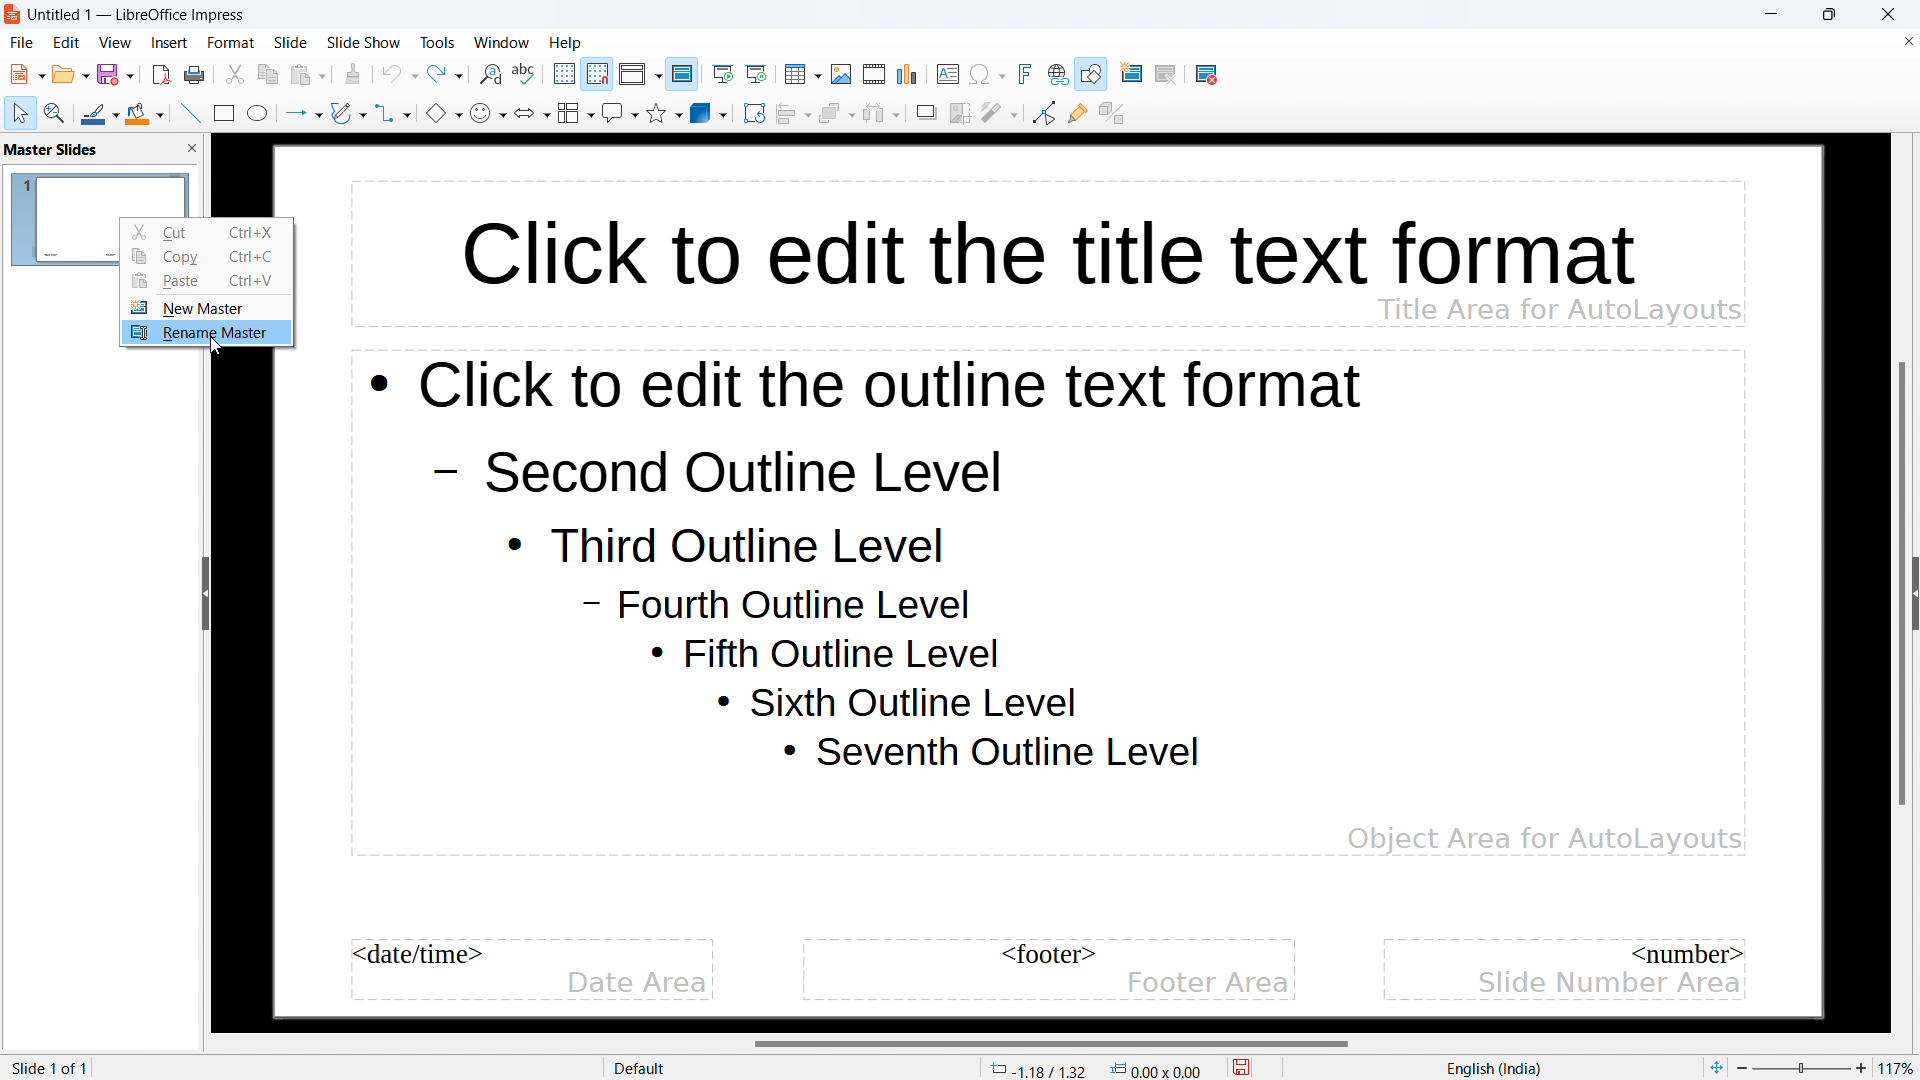 This screenshot has height=1080, width=1920. What do you see at coordinates (1899, 584) in the screenshot?
I see `vertical scrollbar` at bounding box center [1899, 584].